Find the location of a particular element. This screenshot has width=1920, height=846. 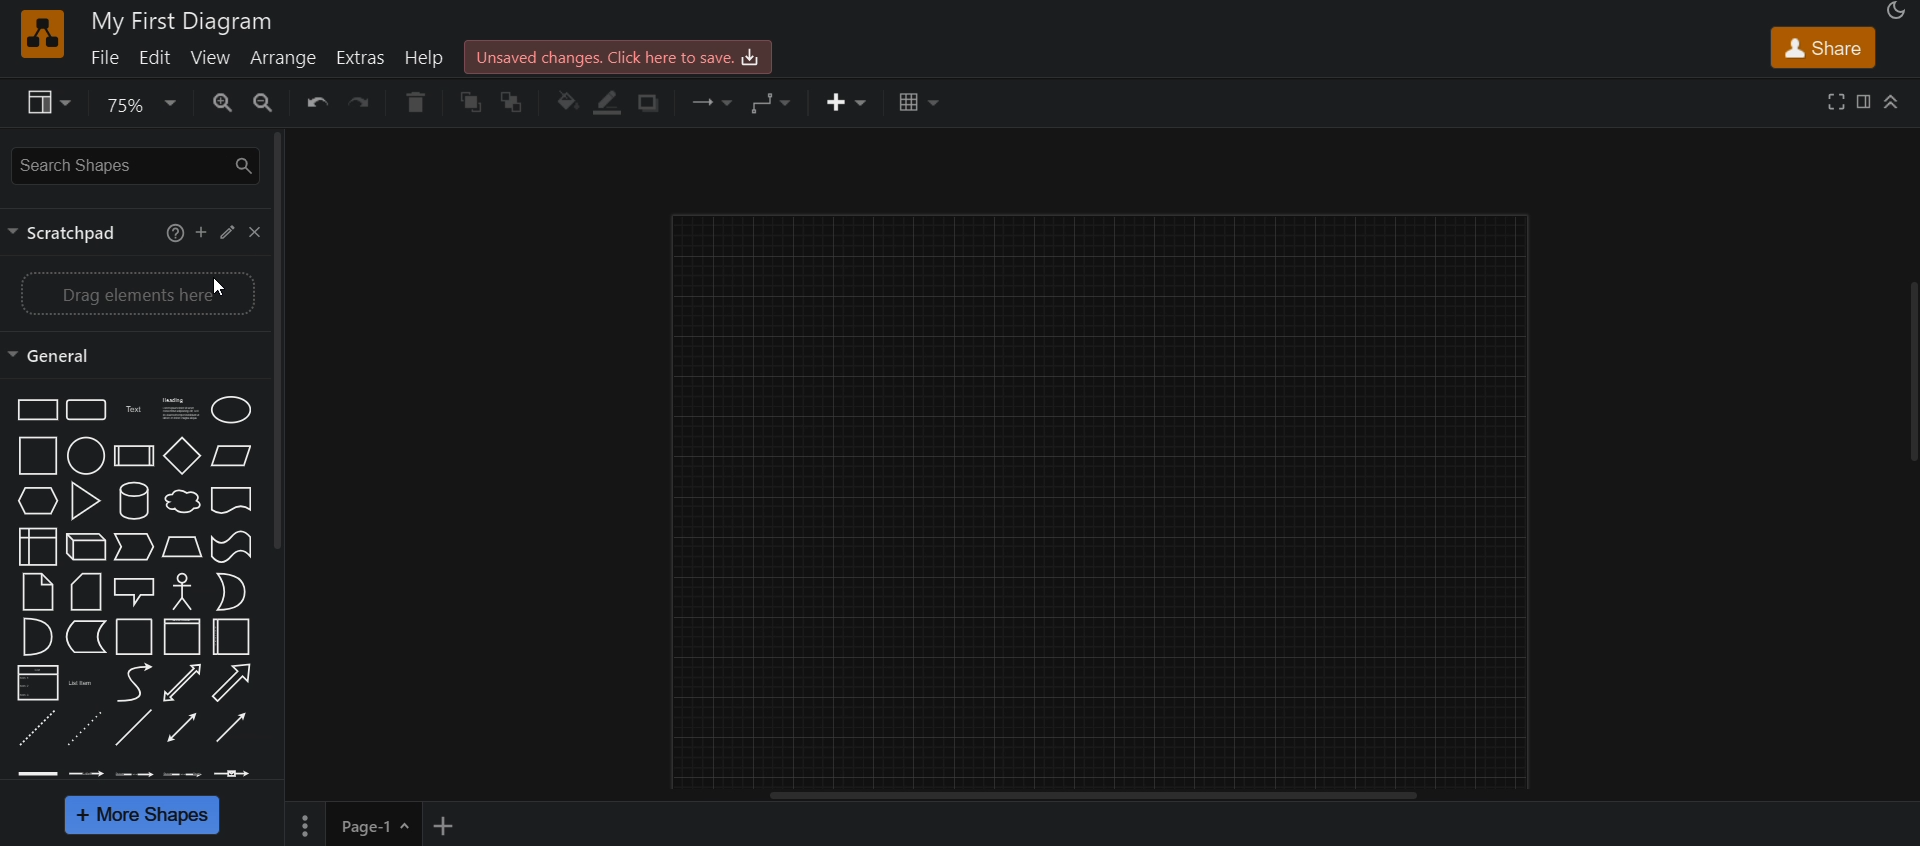

drag elements here is located at coordinates (135, 294).